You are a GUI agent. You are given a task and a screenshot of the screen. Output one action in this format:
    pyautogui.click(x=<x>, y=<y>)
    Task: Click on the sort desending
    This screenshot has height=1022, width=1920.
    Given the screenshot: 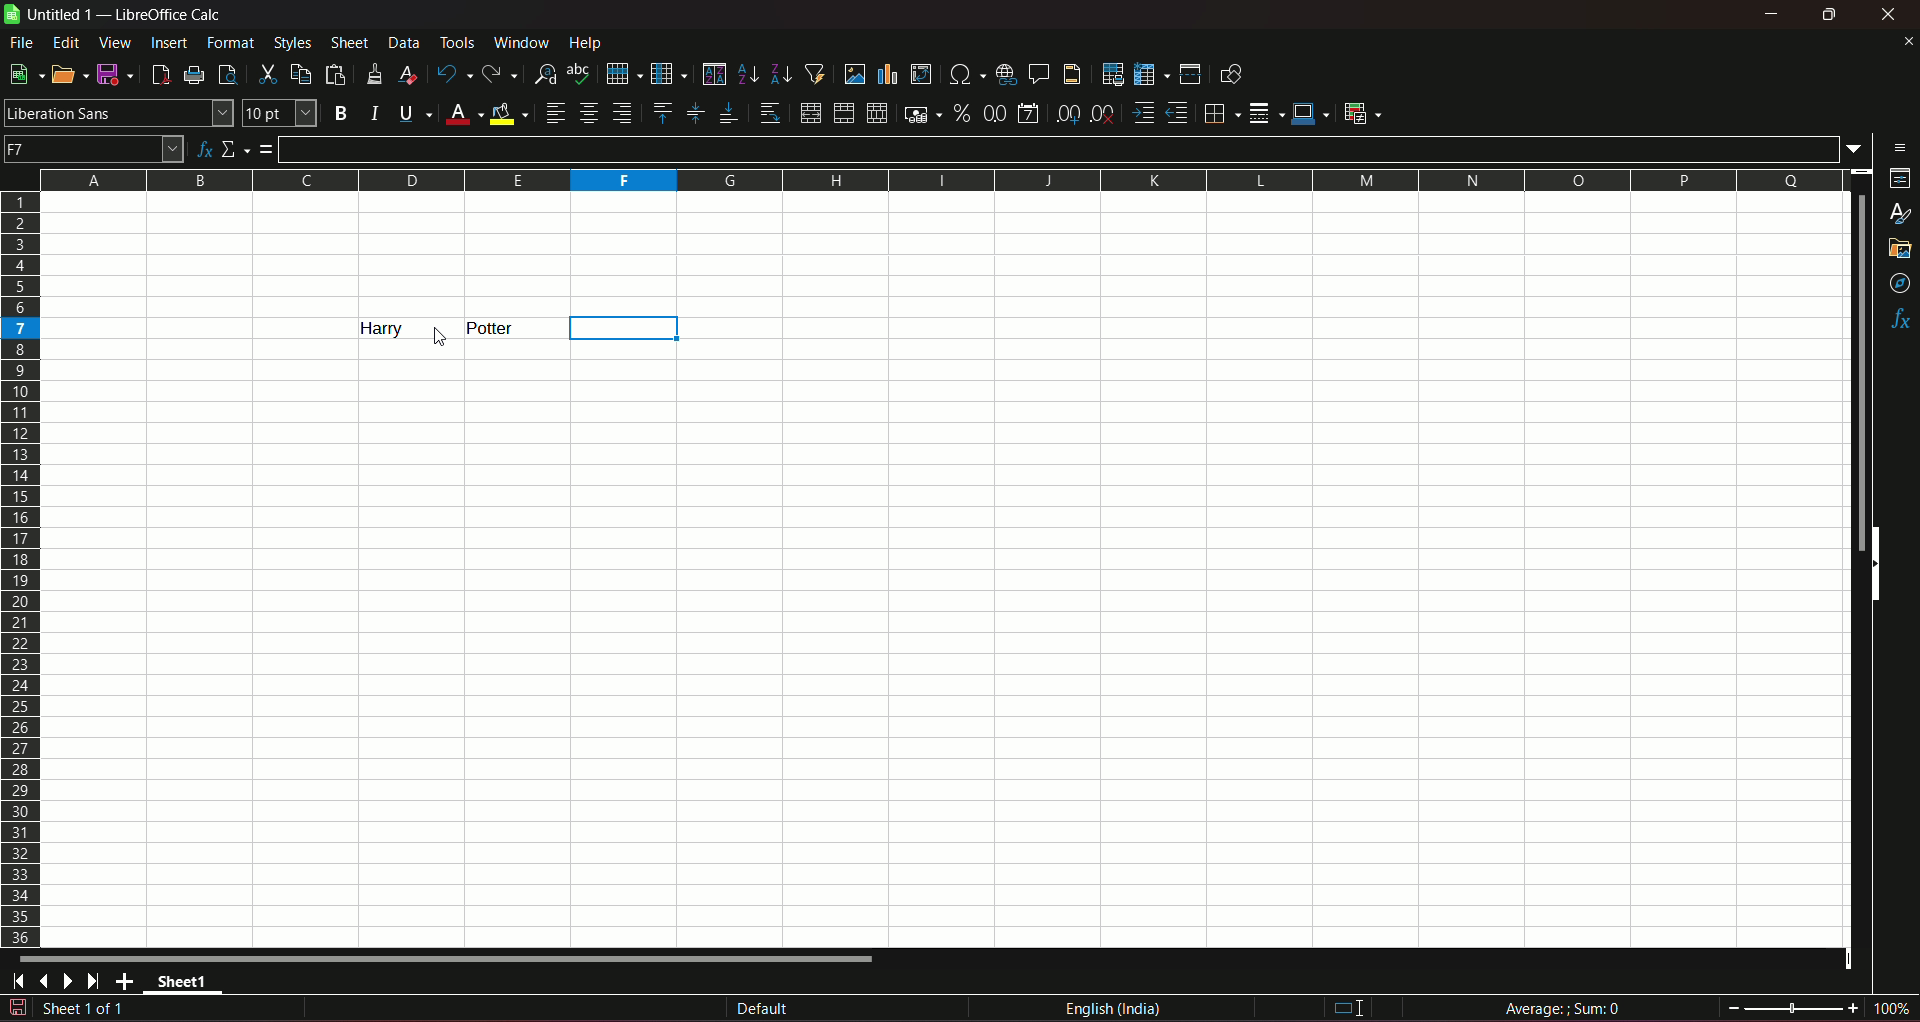 What is the action you would take?
    pyautogui.click(x=782, y=73)
    